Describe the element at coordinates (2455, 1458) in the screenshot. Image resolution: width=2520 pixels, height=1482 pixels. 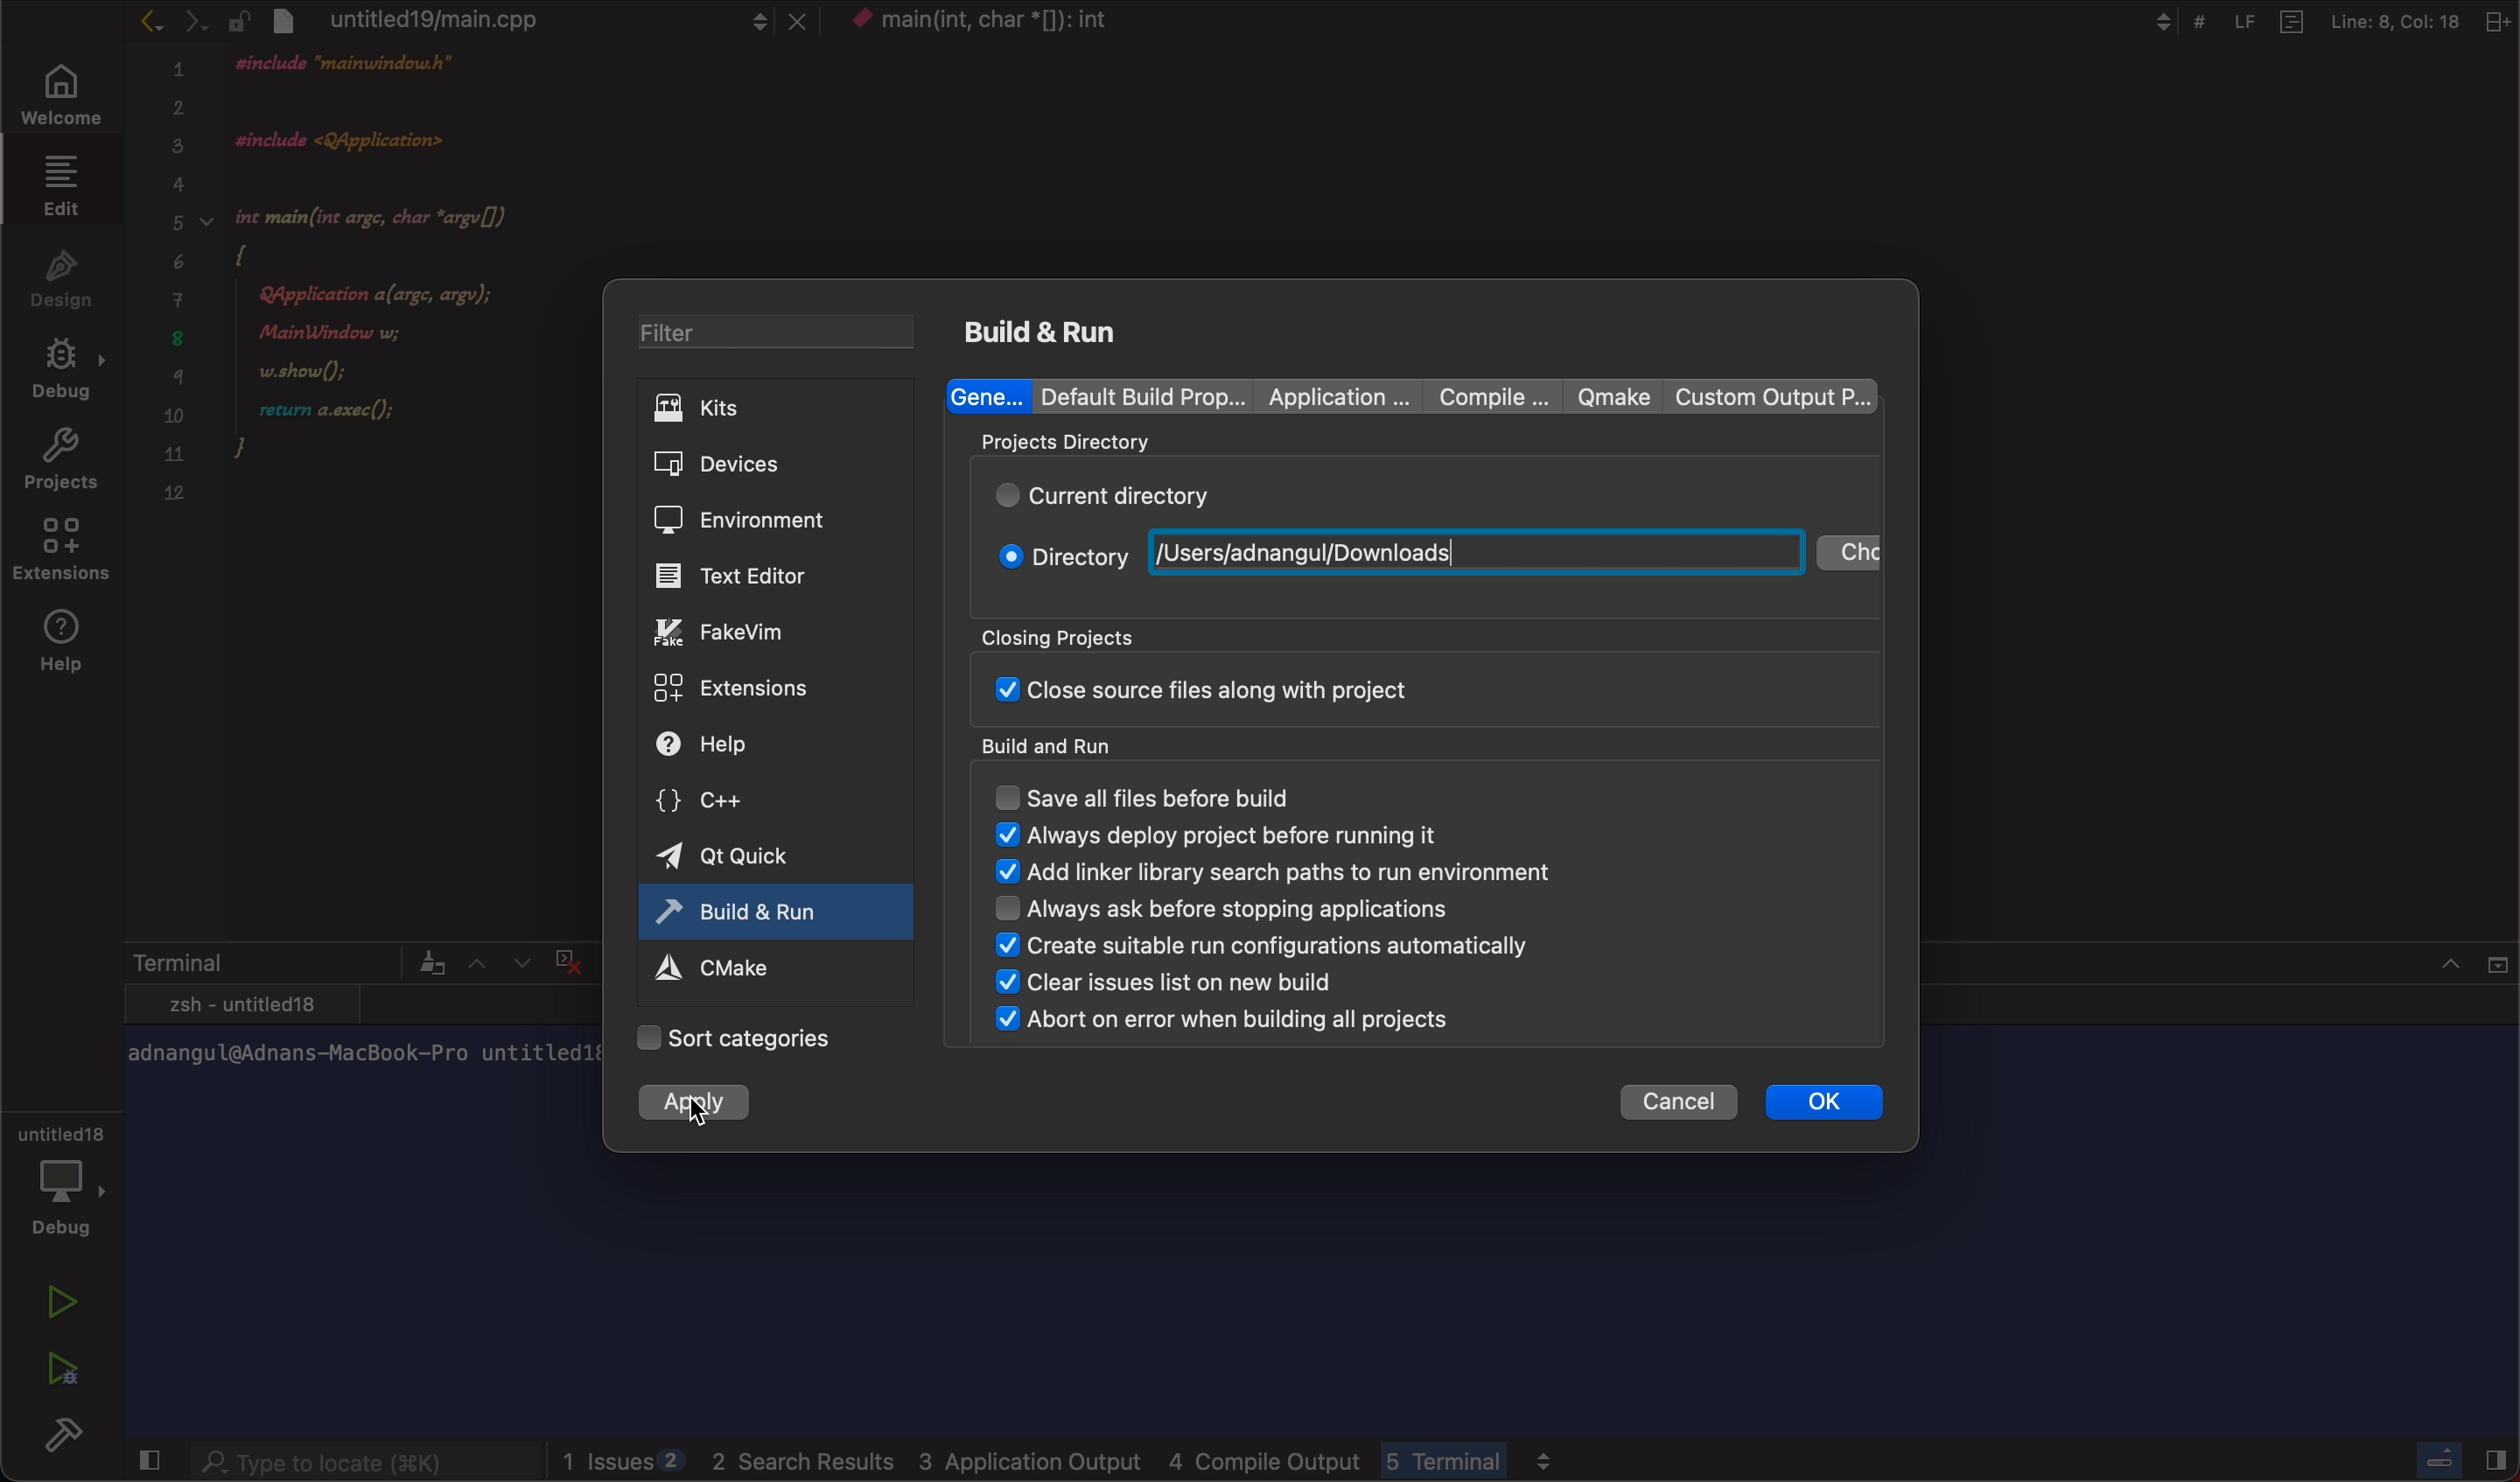
I see `close slidebar` at that location.